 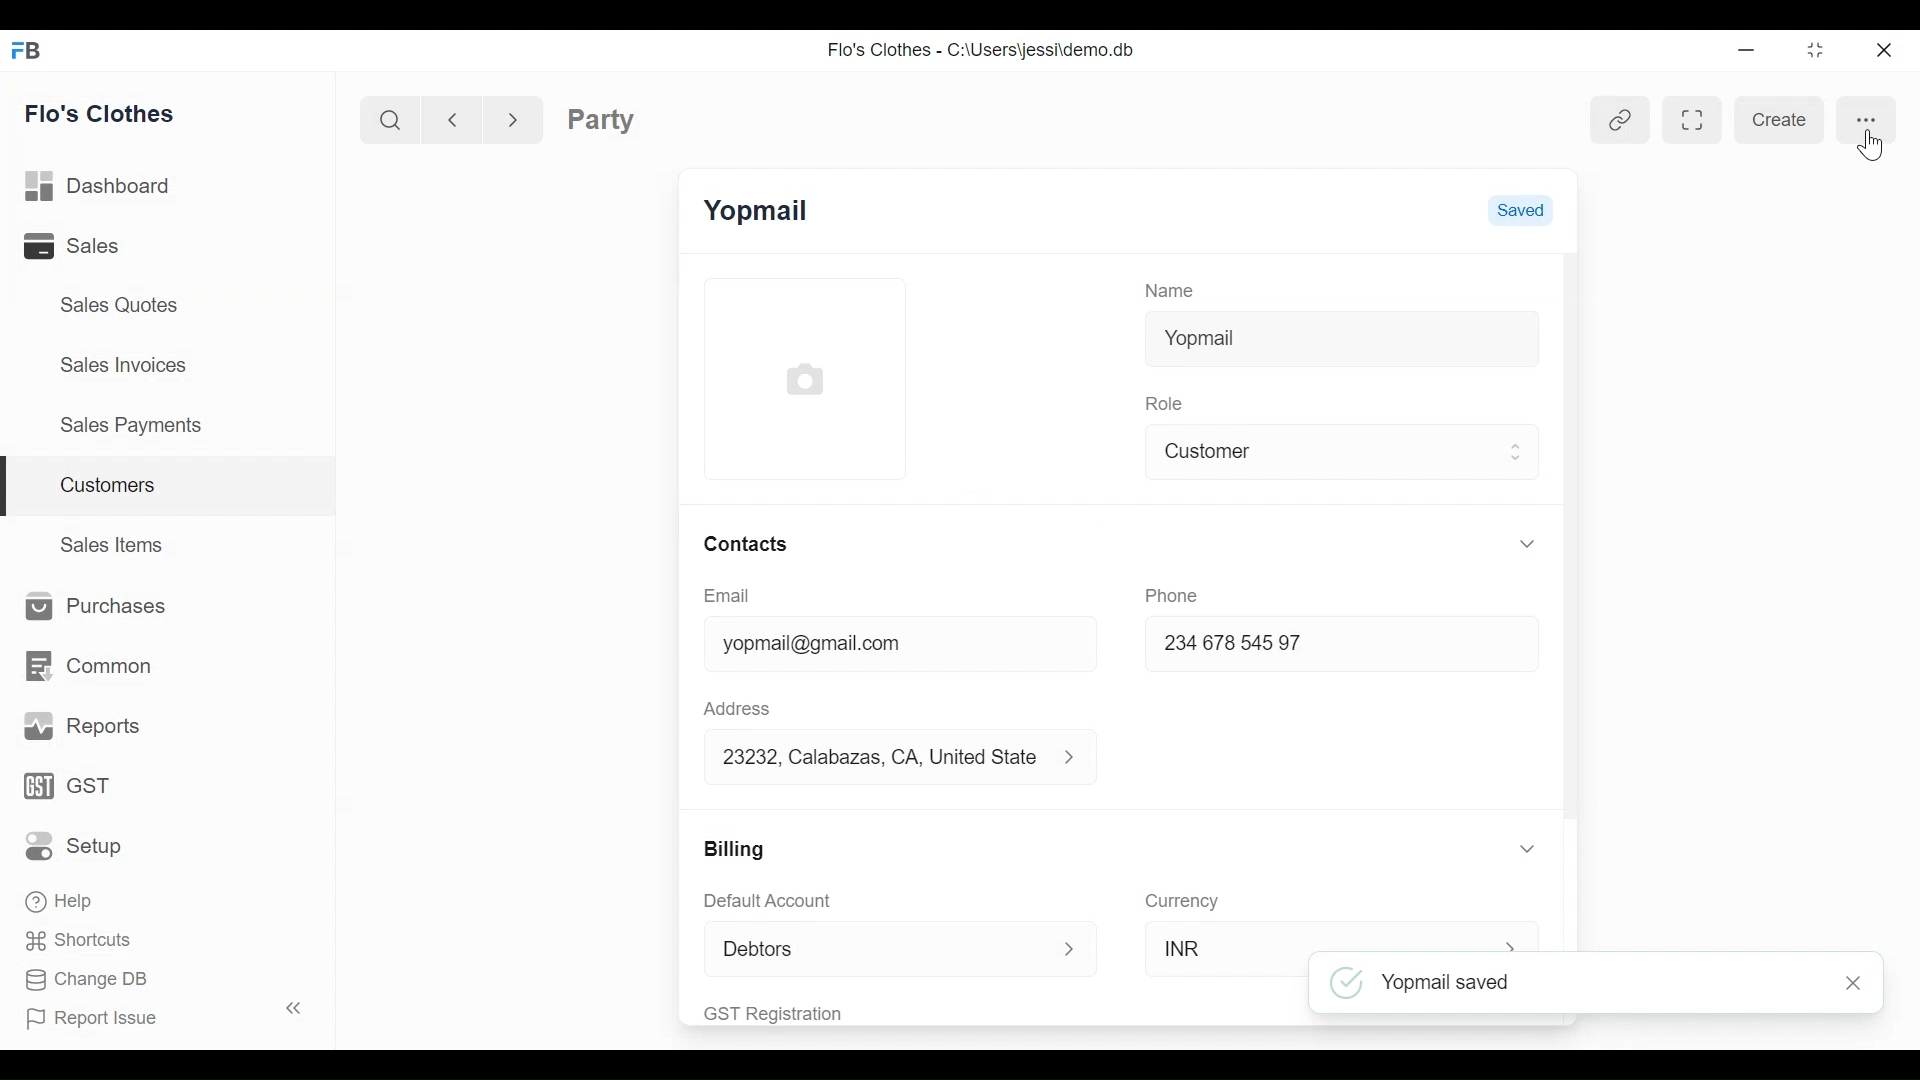 What do you see at coordinates (121, 305) in the screenshot?
I see `Sales Quotes` at bounding box center [121, 305].